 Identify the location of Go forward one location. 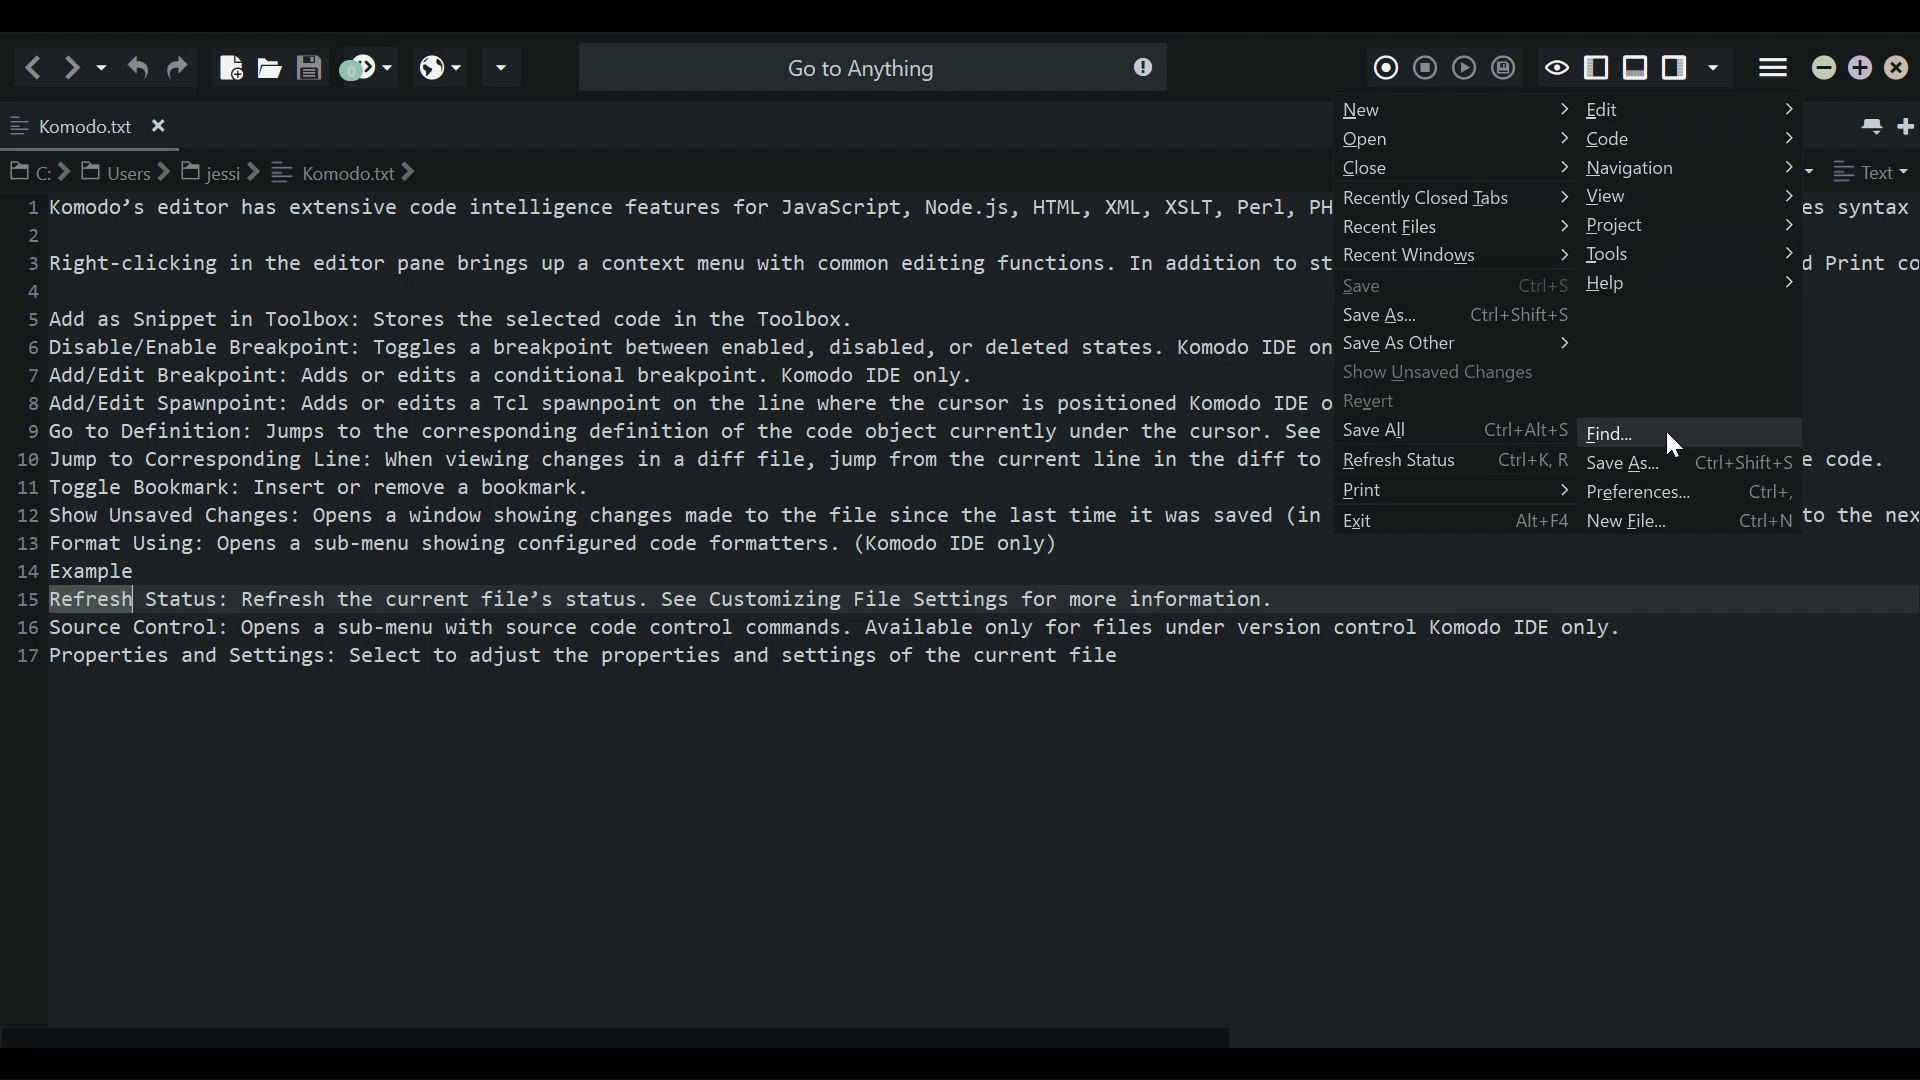
(75, 66).